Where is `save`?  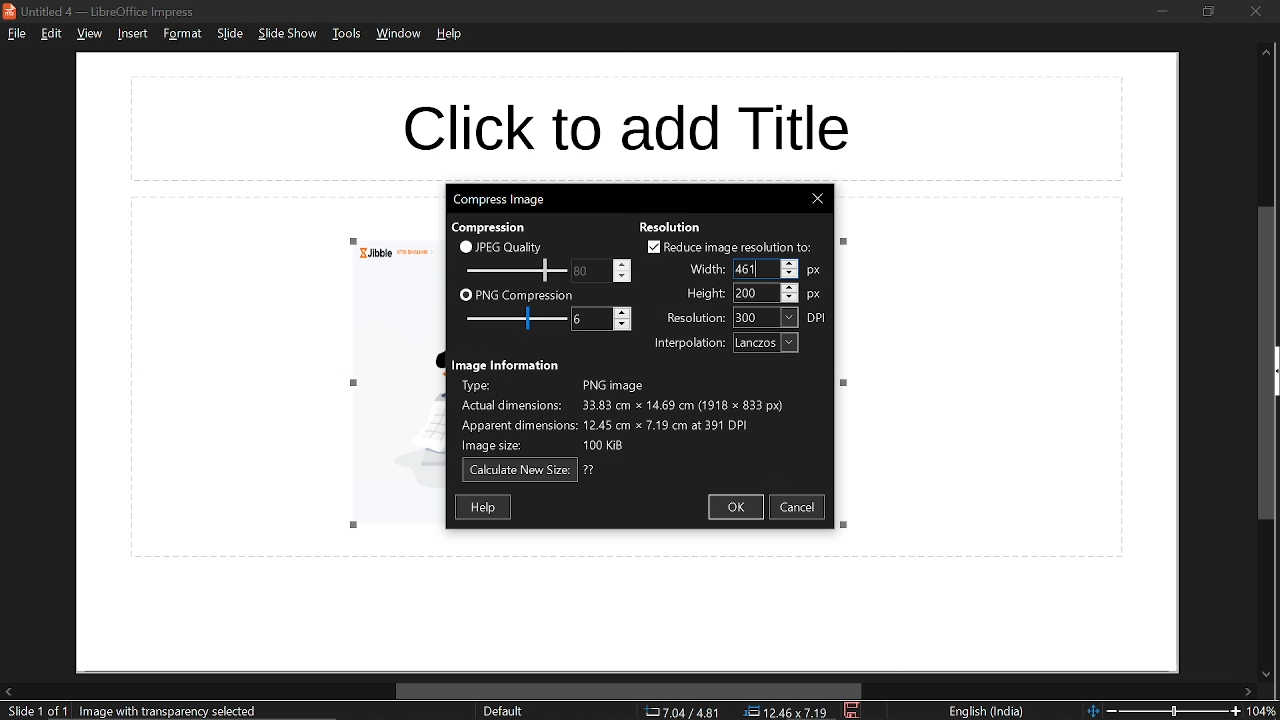 save is located at coordinates (852, 711).